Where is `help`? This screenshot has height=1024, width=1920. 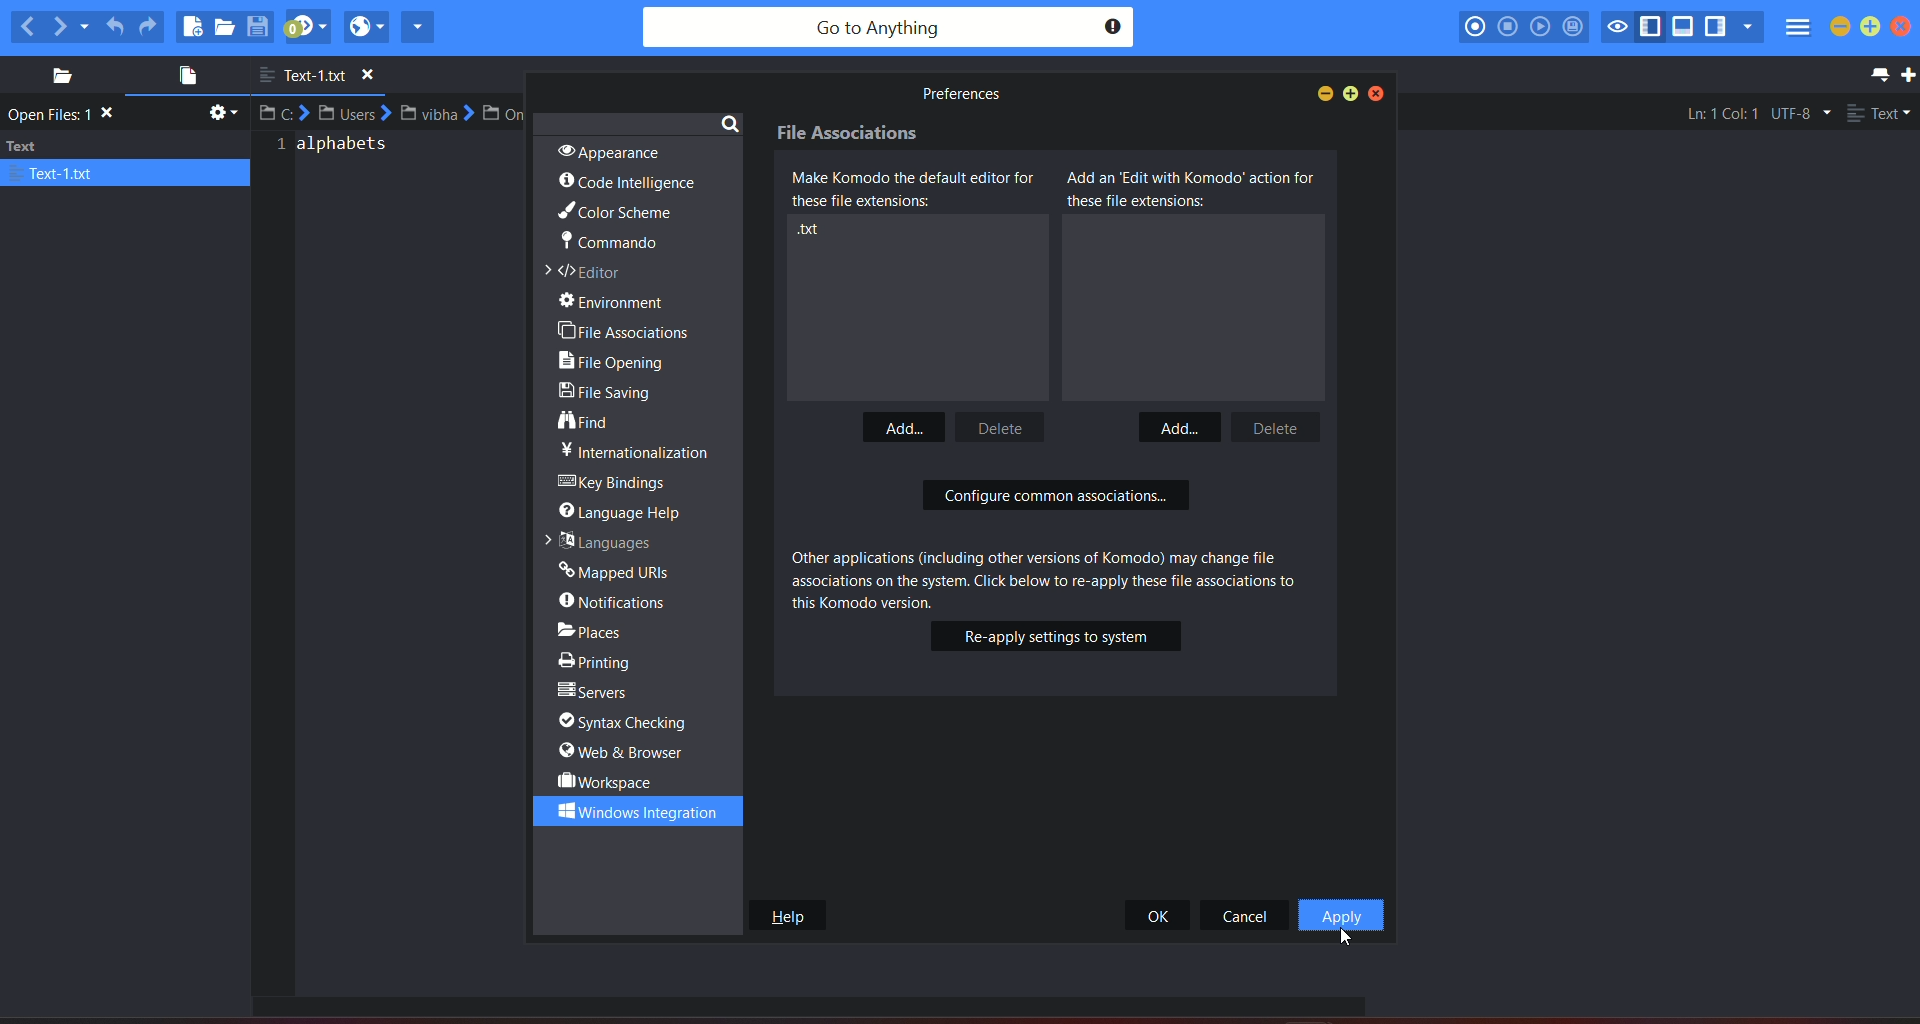
help is located at coordinates (786, 915).